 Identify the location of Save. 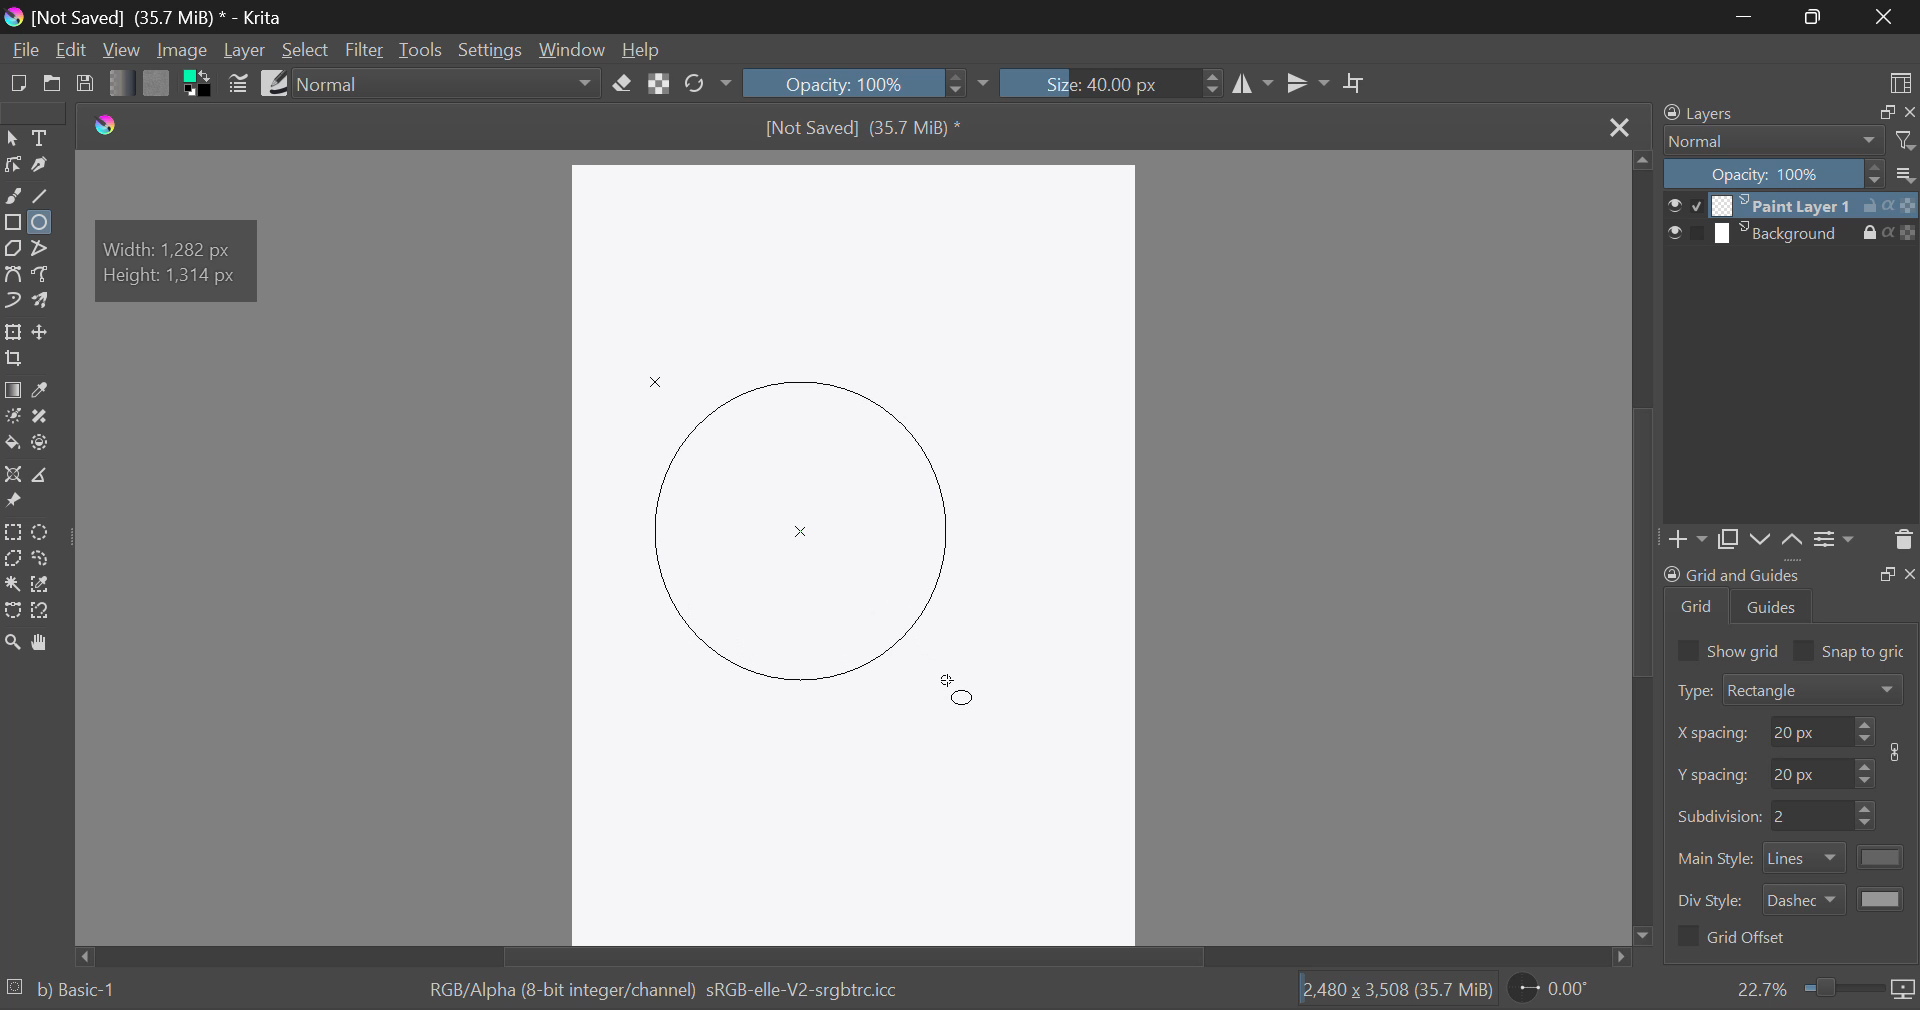
(86, 86).